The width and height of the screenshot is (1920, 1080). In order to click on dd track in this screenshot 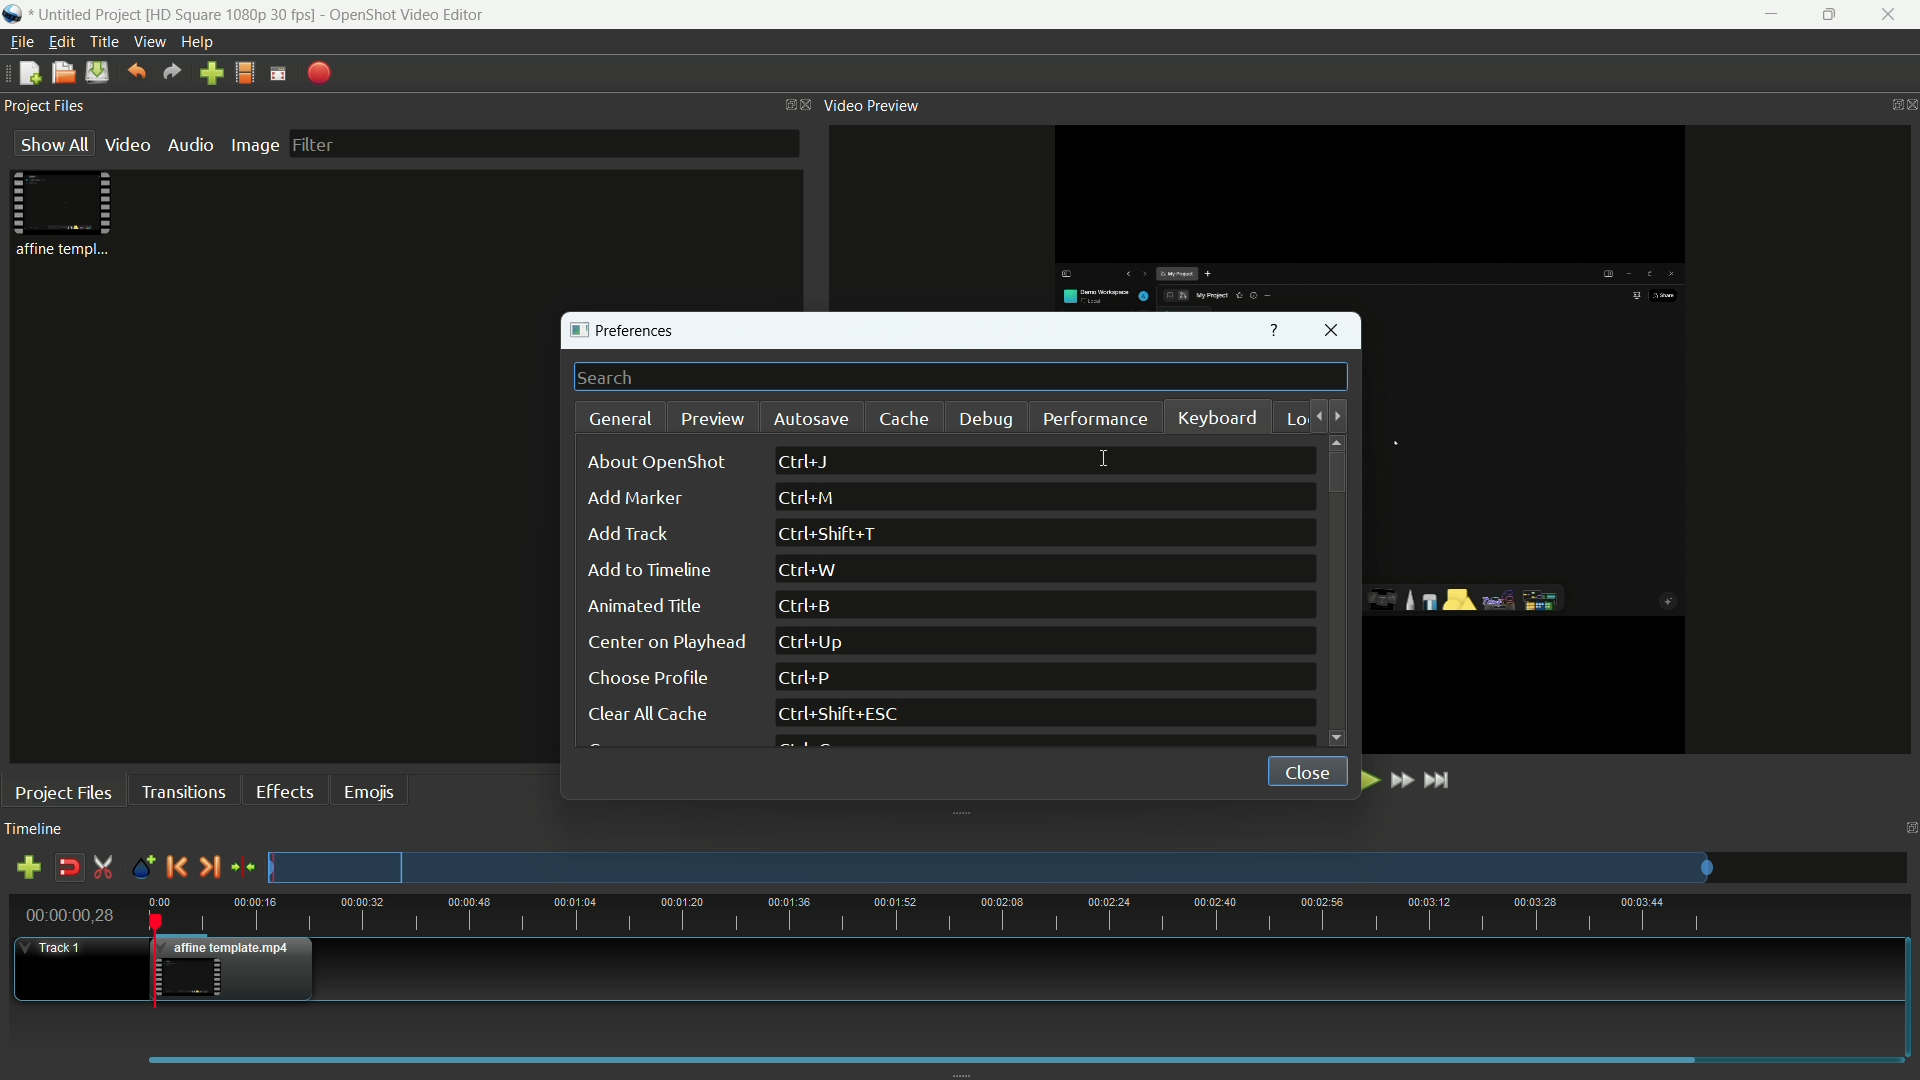, I will do `click(626, 534)`.